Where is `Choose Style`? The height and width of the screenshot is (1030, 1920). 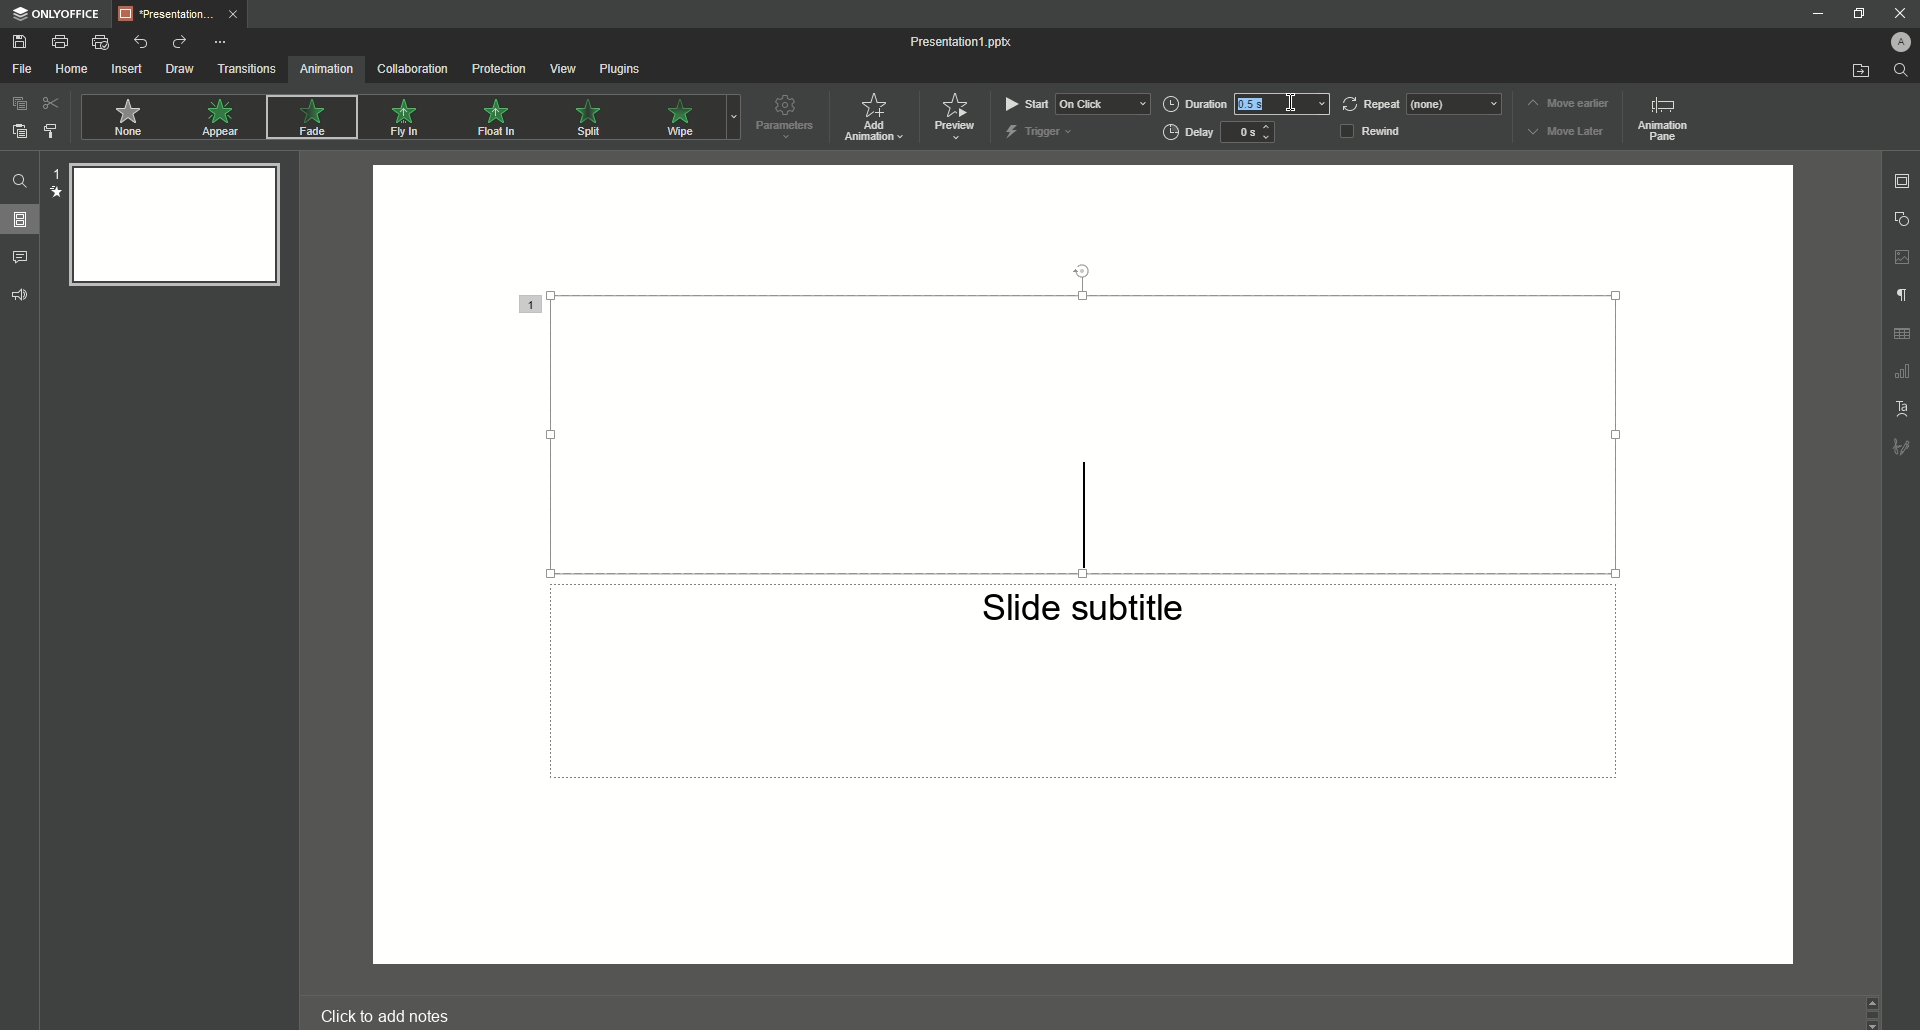
Choose Style is located at coordinates (51, 131).